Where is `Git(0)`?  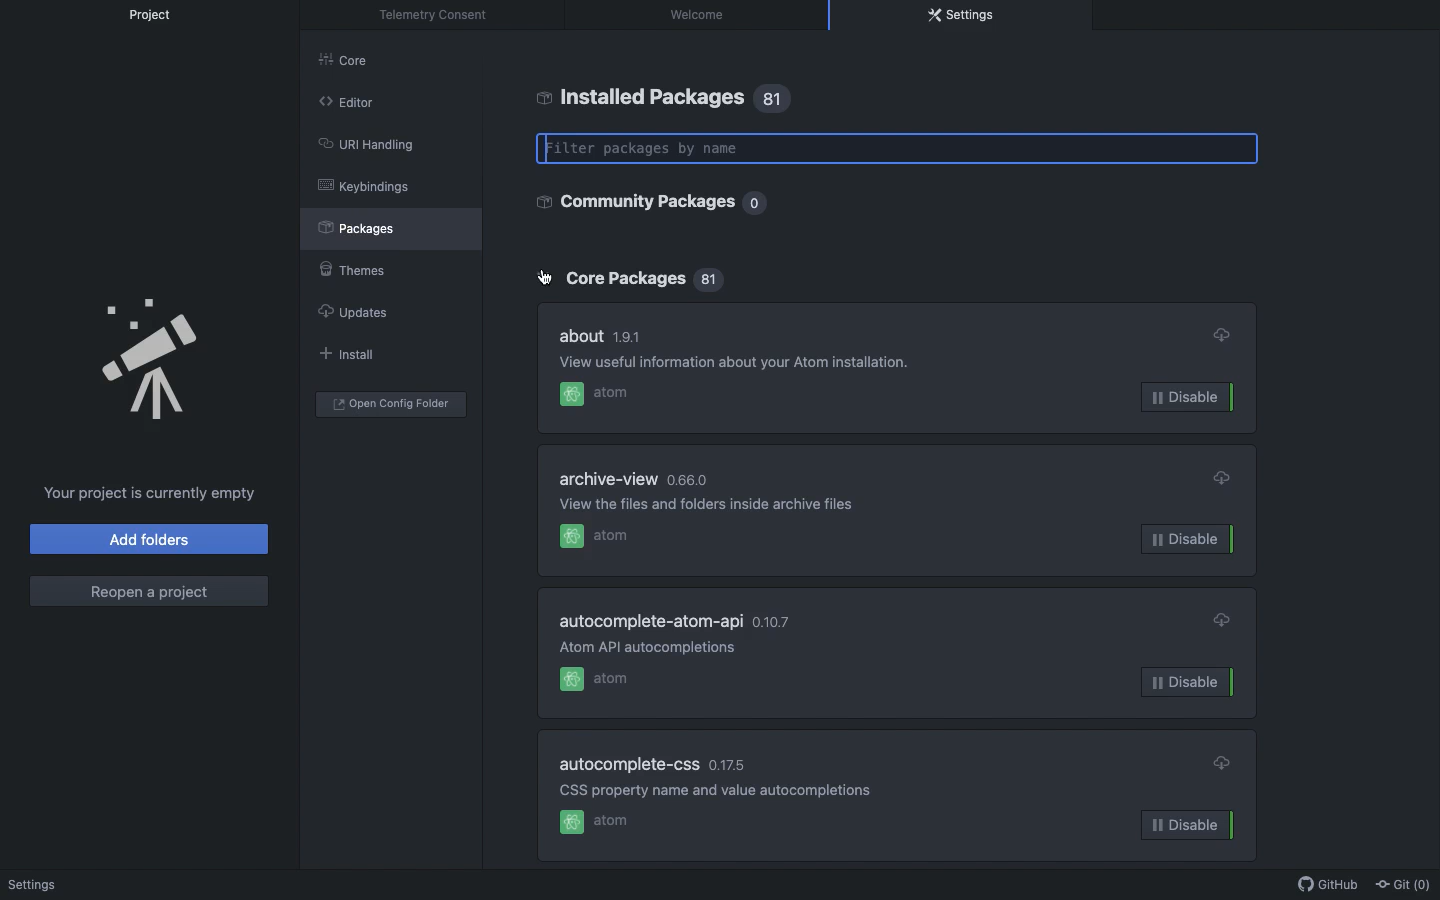 Git(0) is located at coordinates (1400, 883).